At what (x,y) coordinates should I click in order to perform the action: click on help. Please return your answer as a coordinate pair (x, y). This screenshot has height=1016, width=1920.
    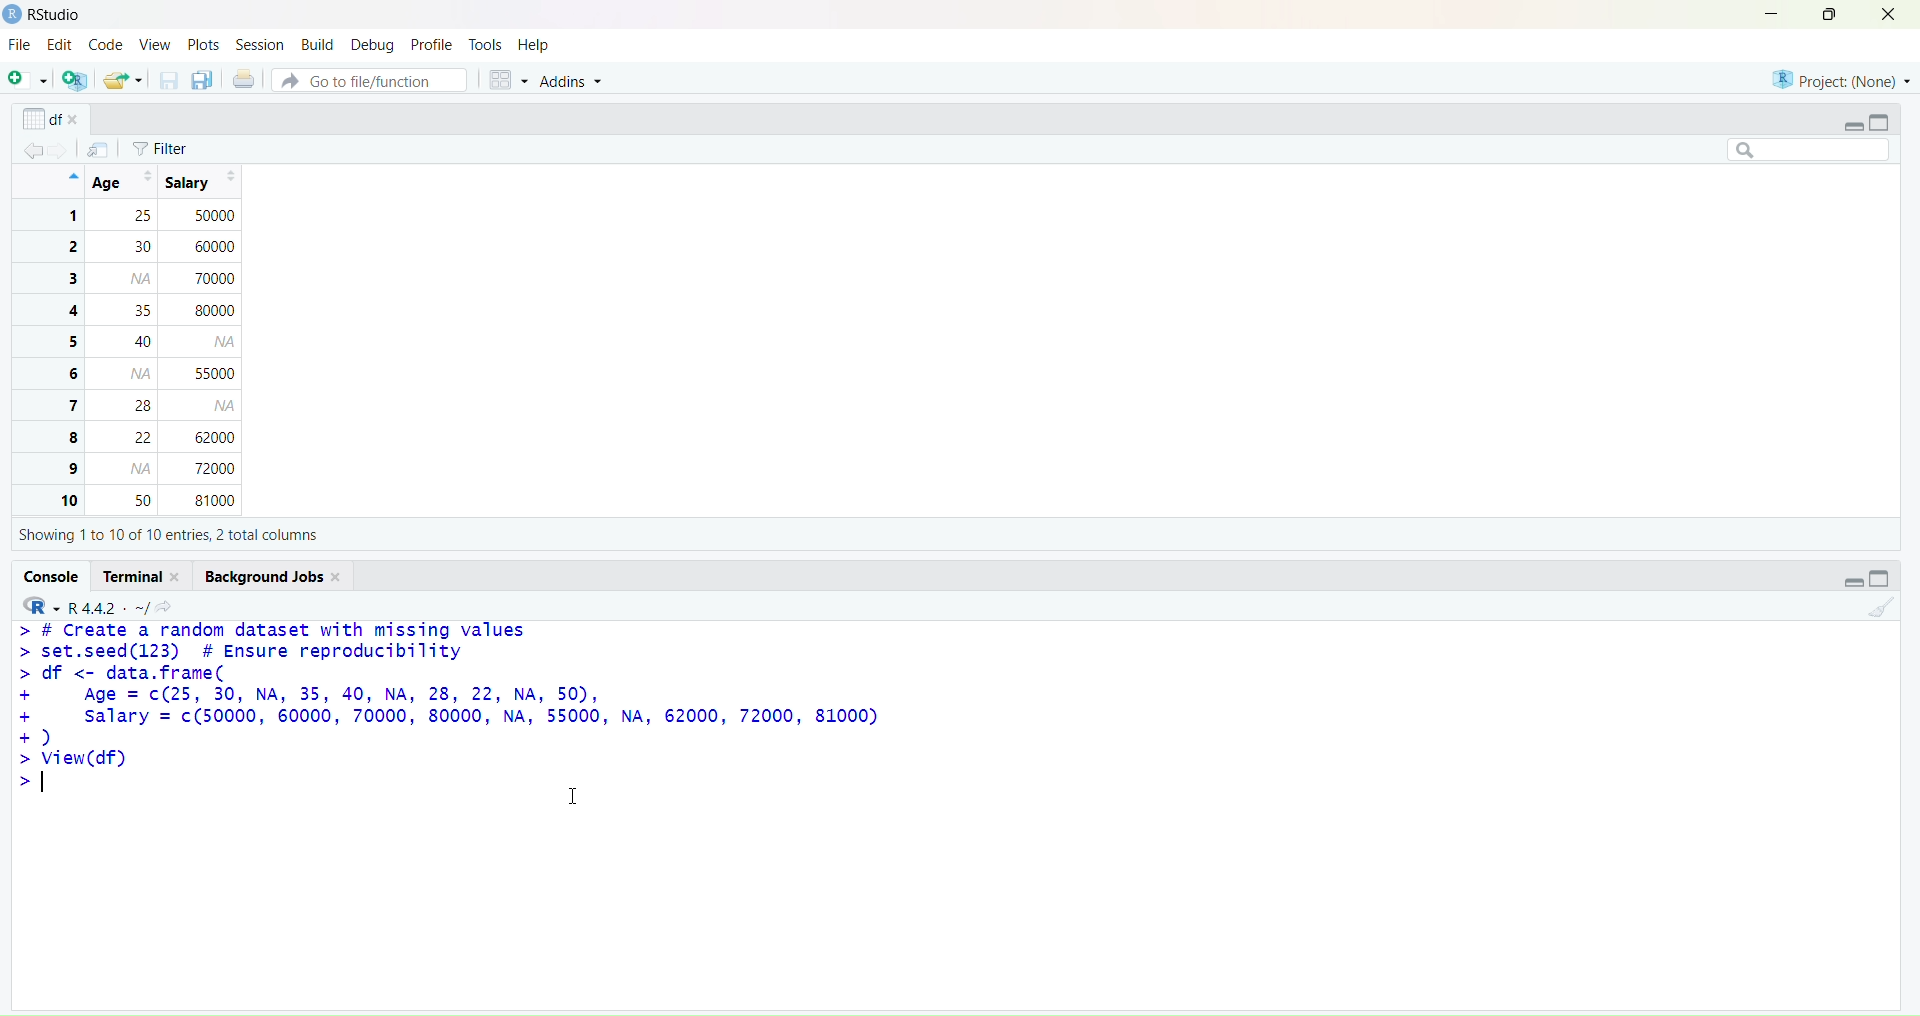
    Looking at the image, I should click on (535, 45).